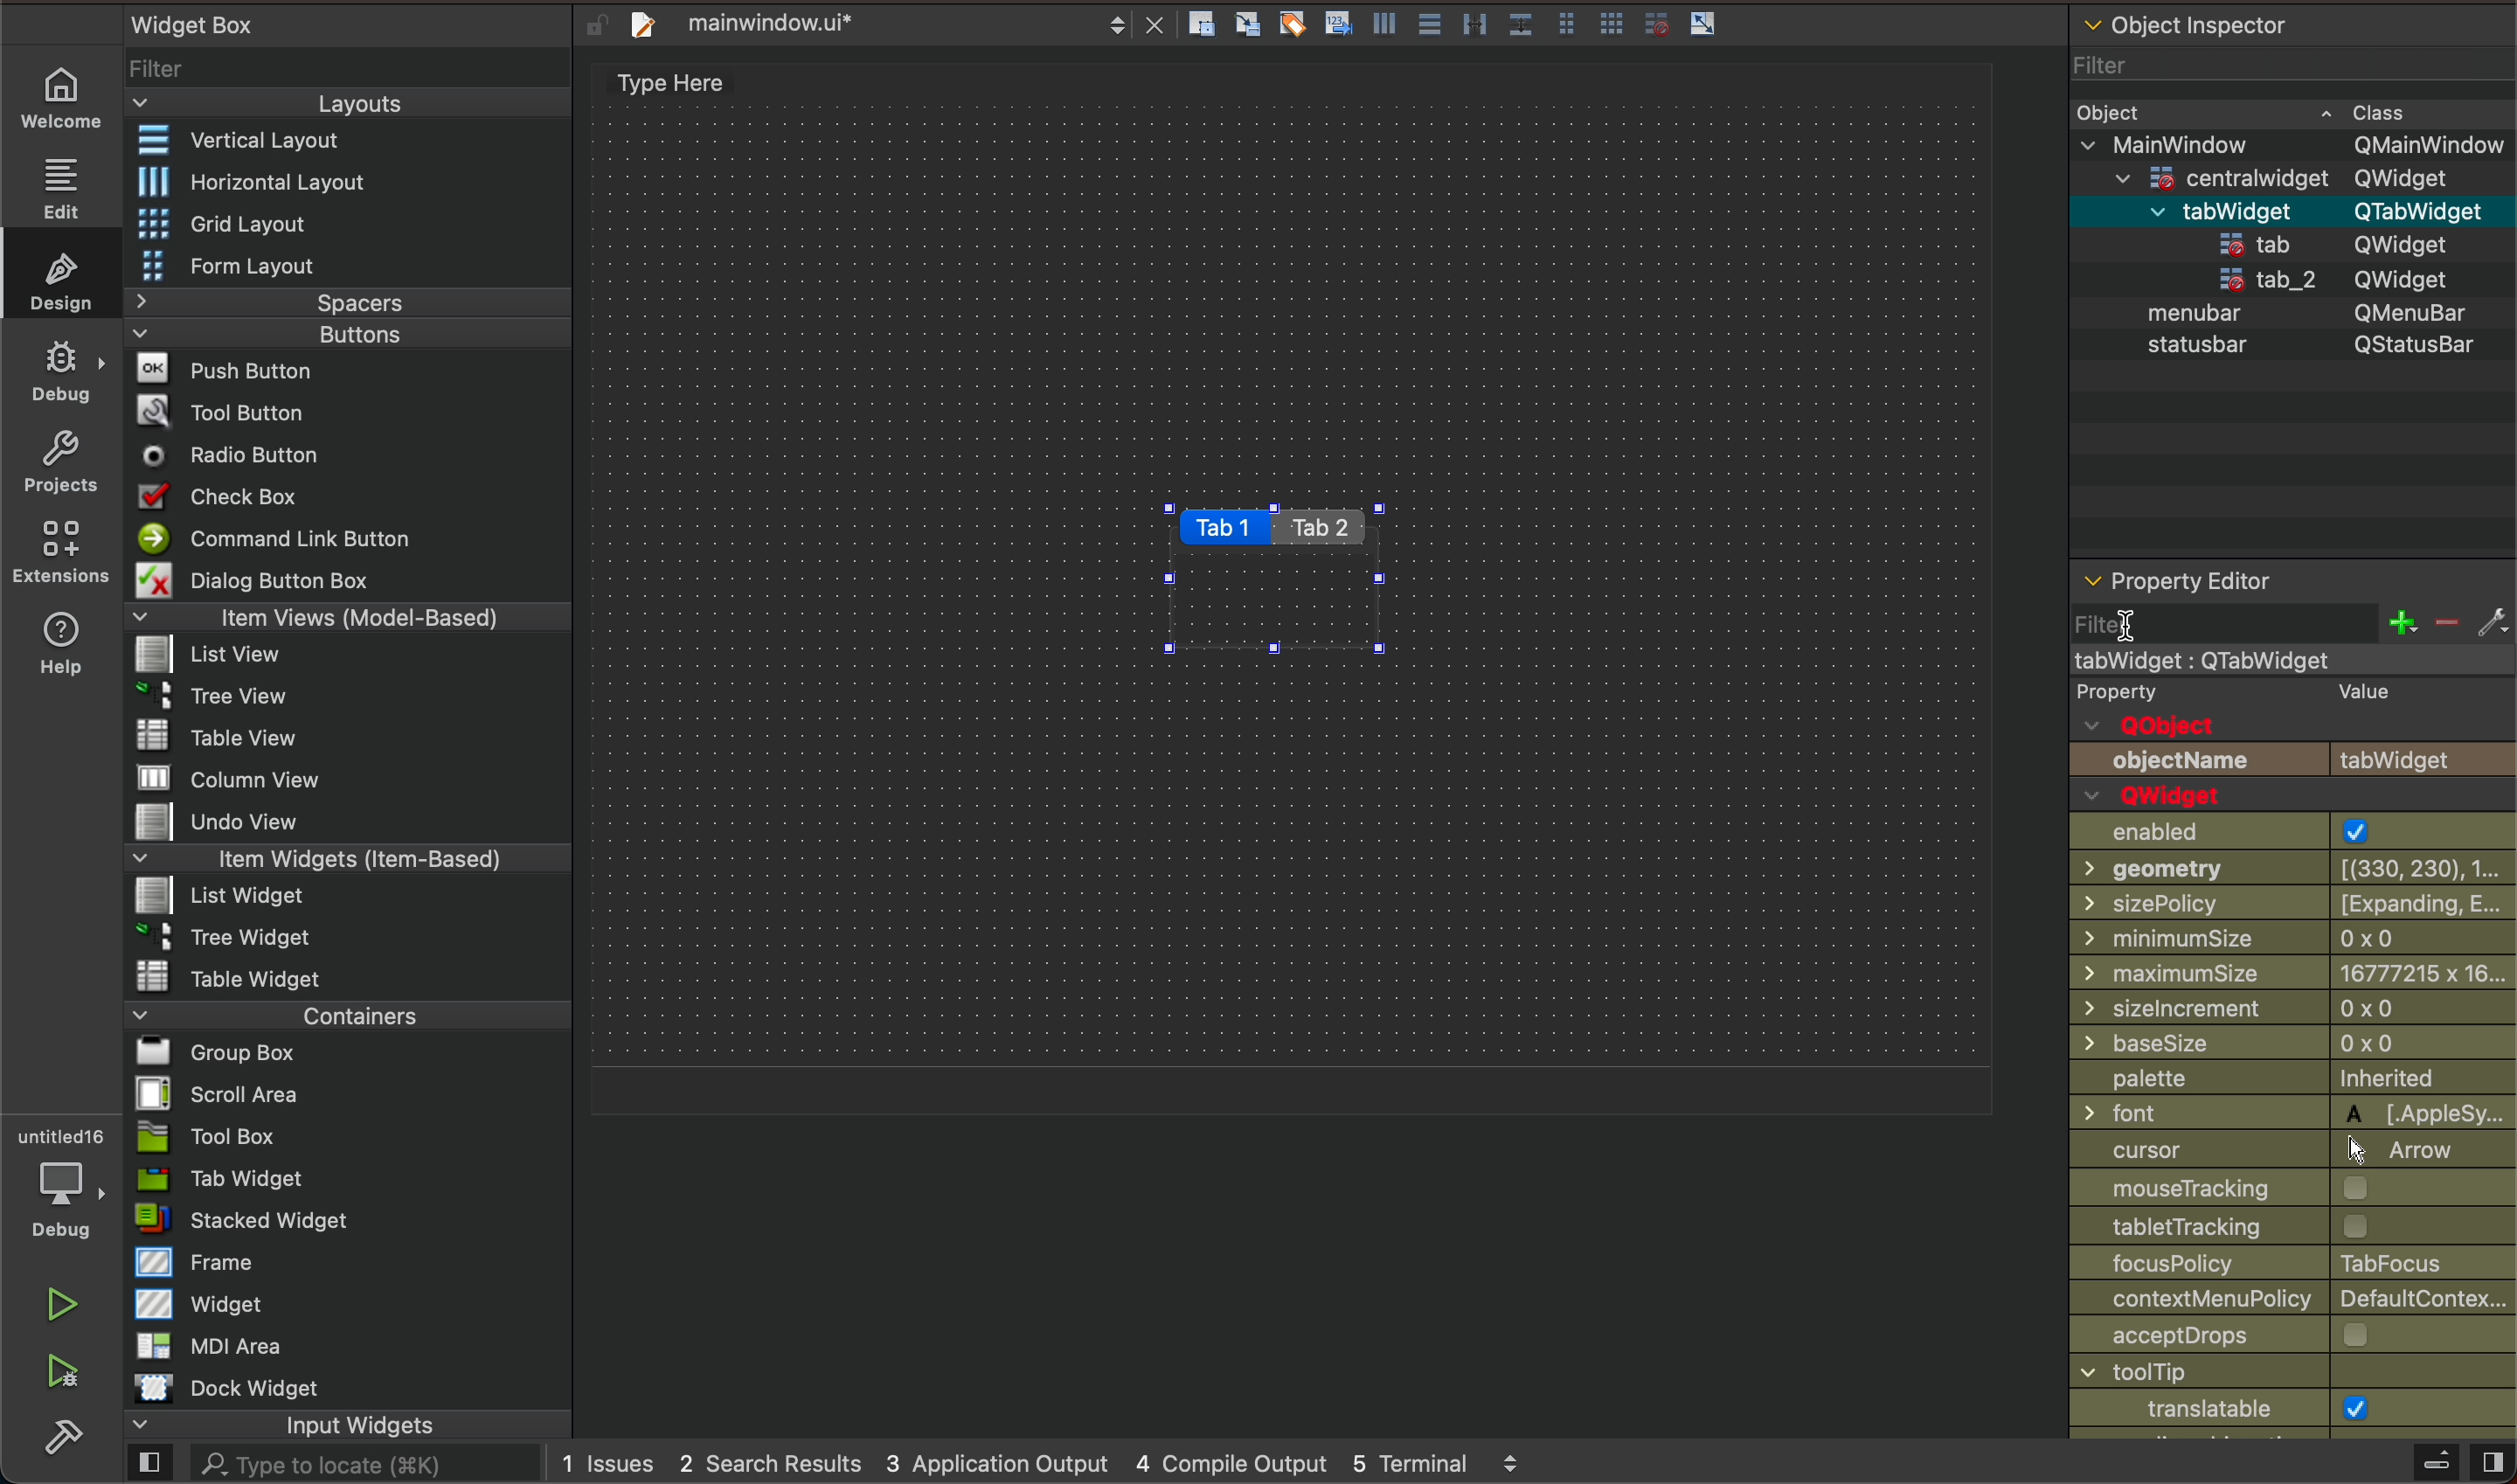  What do you see at coordinates (2292, 1041) in the screenshot?
I see `base size` at bounding box center [2292, 1041].